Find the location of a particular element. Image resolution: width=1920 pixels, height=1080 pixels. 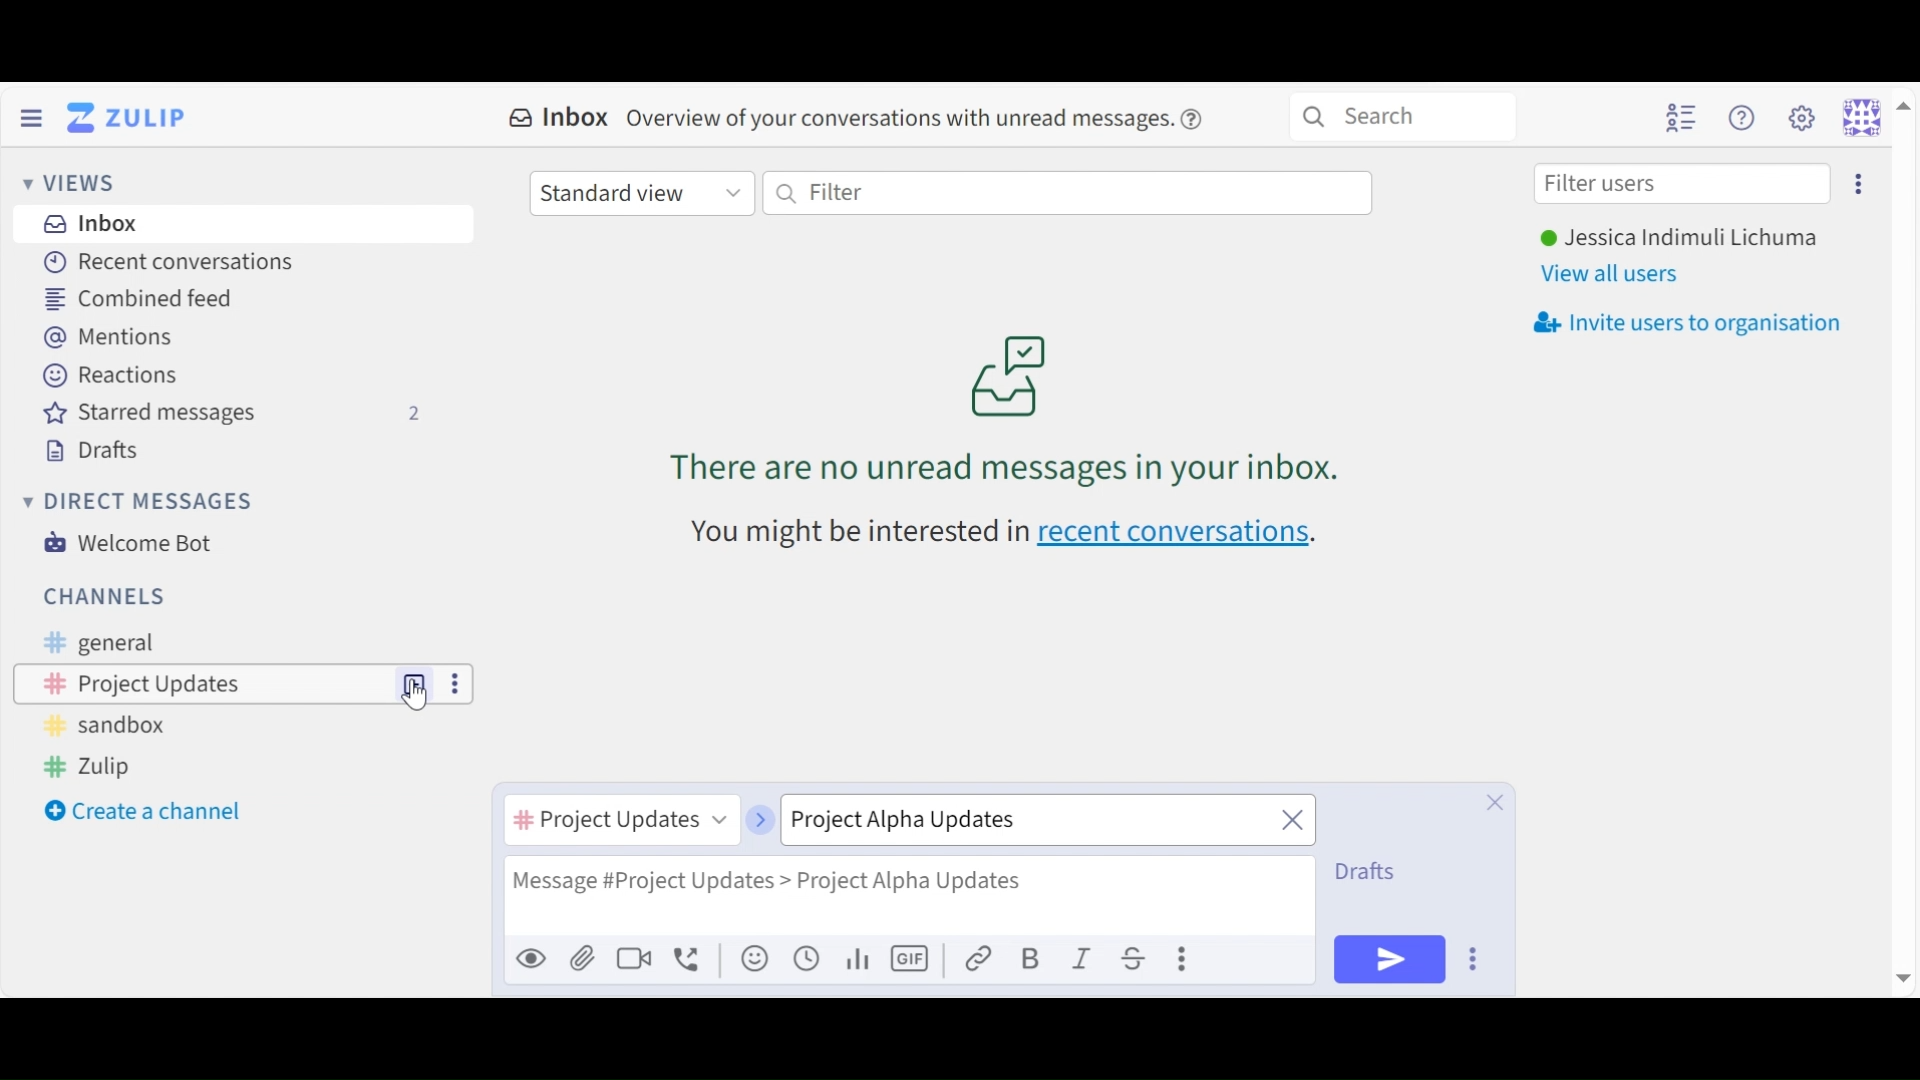

Hide Sidebar is located at coordinates (31, 116).